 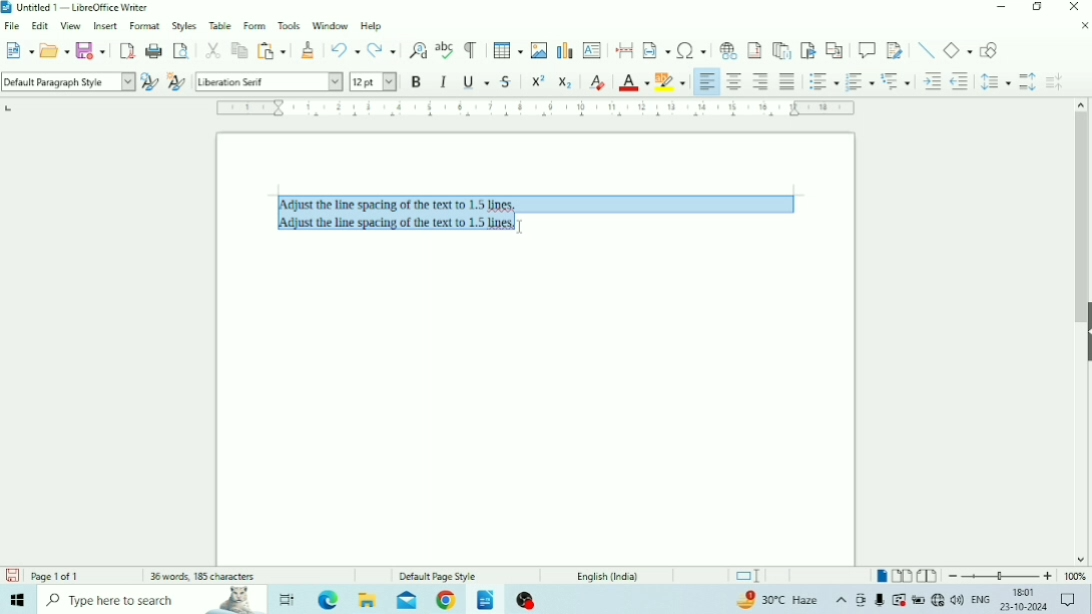 What do you see at coordinates (1075, 7) in the screenshot?
I see `Close` at bounding box center [1075, 7].